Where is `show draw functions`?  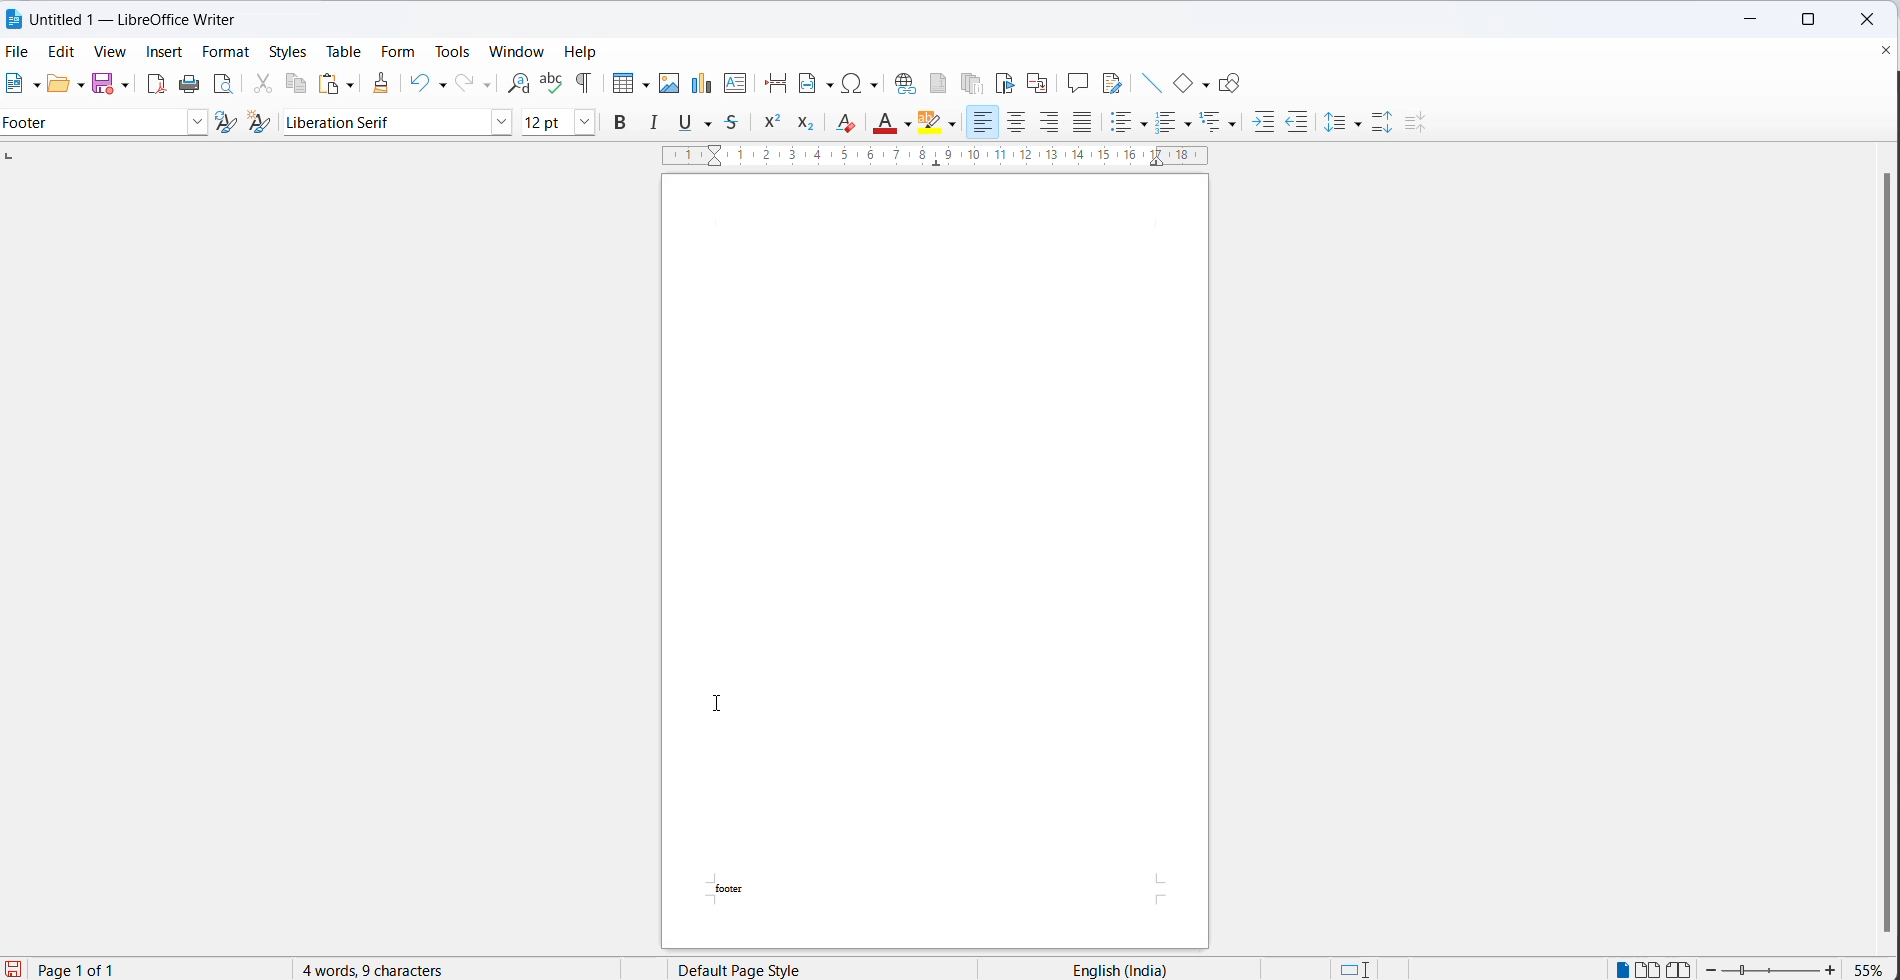 show draw functions is located at coordinates (1237, 83).